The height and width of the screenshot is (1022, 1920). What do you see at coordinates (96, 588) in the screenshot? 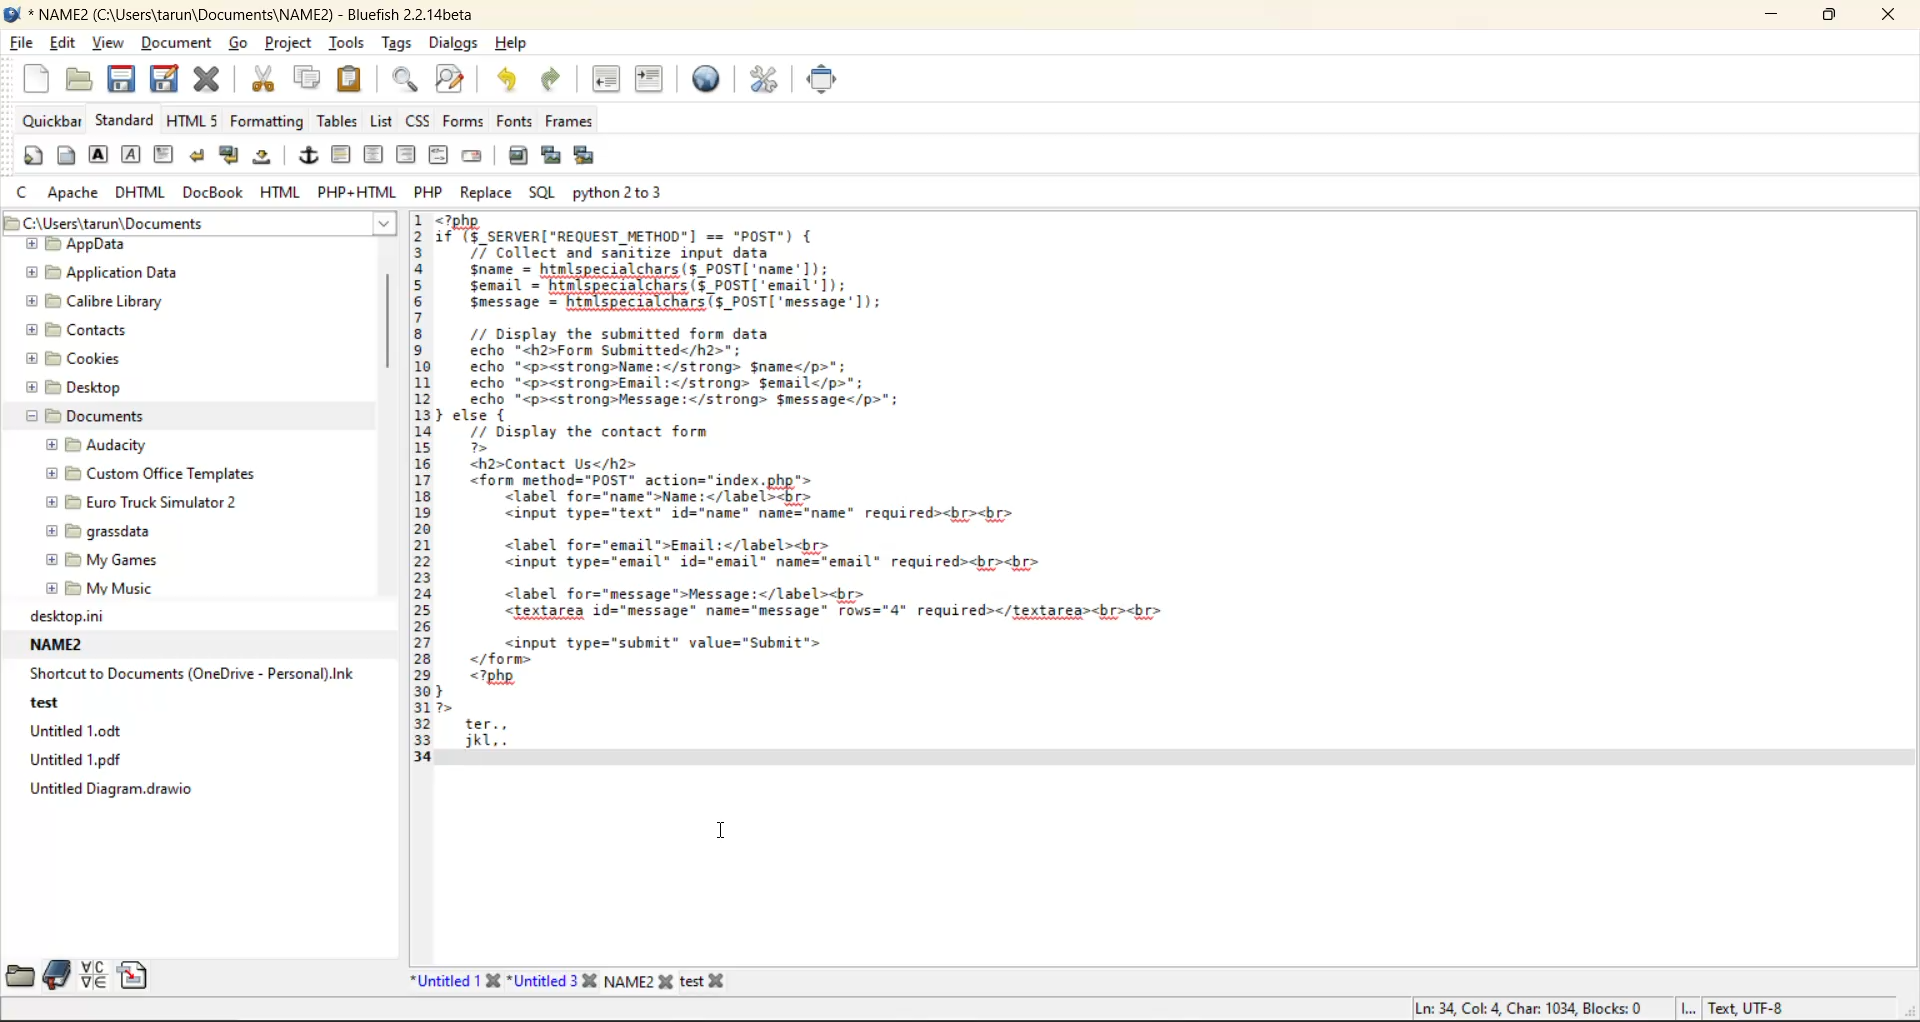
I see `My Music` at bounding box center [96, 588].